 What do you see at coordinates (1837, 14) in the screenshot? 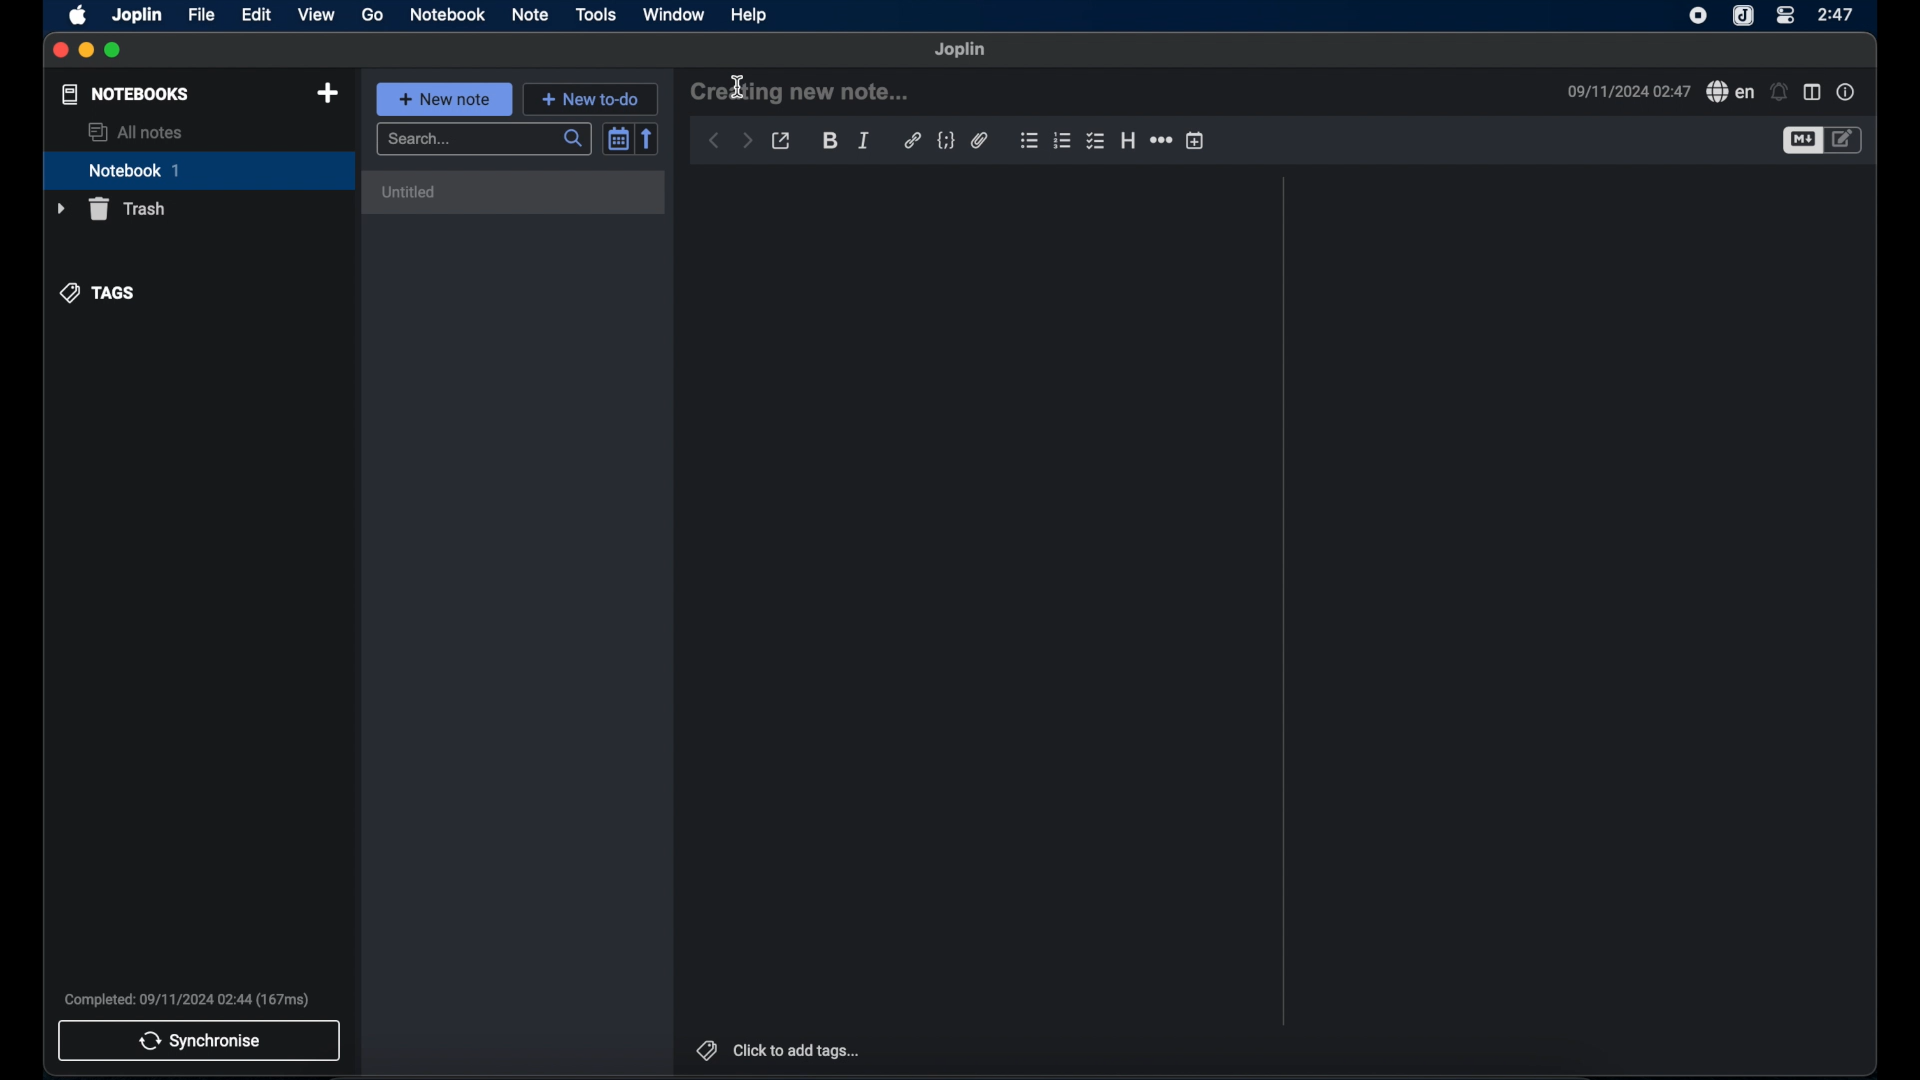
I see `2:47` at bounding box center [1837, 14].